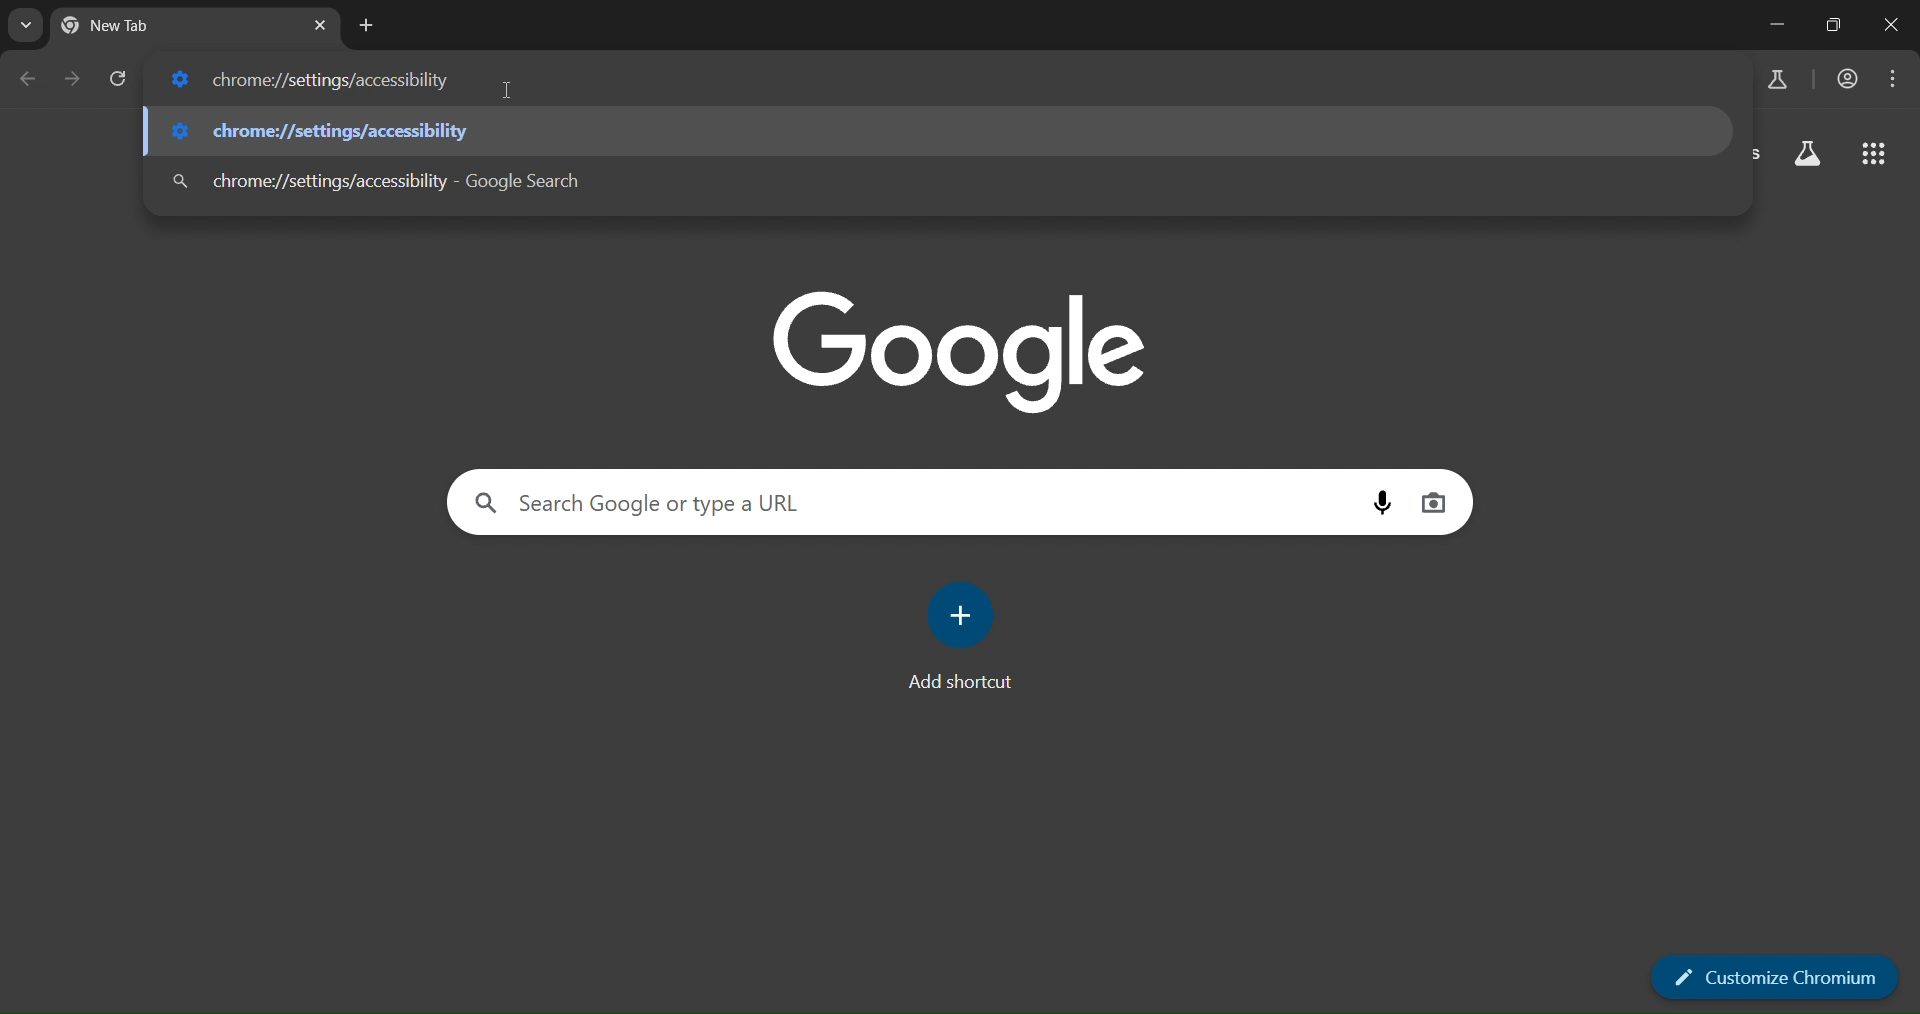 The height and width of the screenshot is (1014, 1920). Describe the element at coordinates (370, 27) in the screenshot. I see `new tab` at that location.